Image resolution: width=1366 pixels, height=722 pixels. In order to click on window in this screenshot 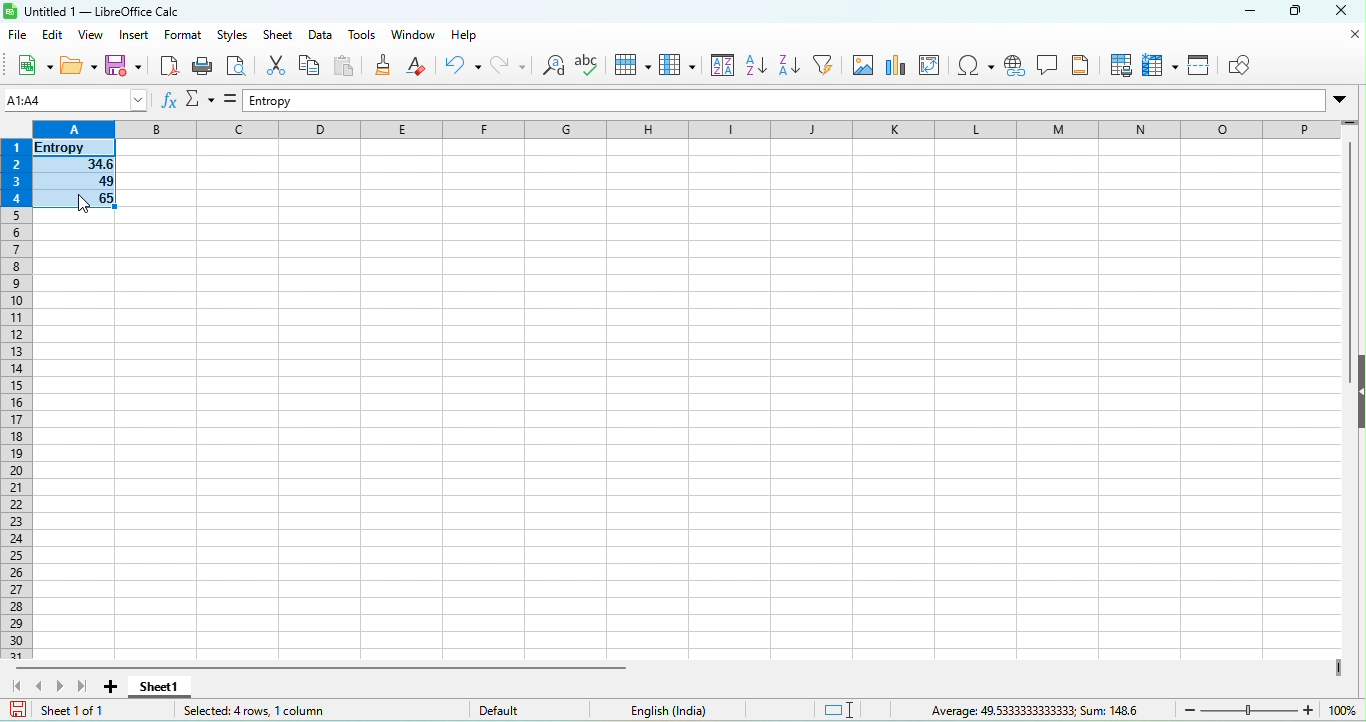, I will do `click(415, 36)`.